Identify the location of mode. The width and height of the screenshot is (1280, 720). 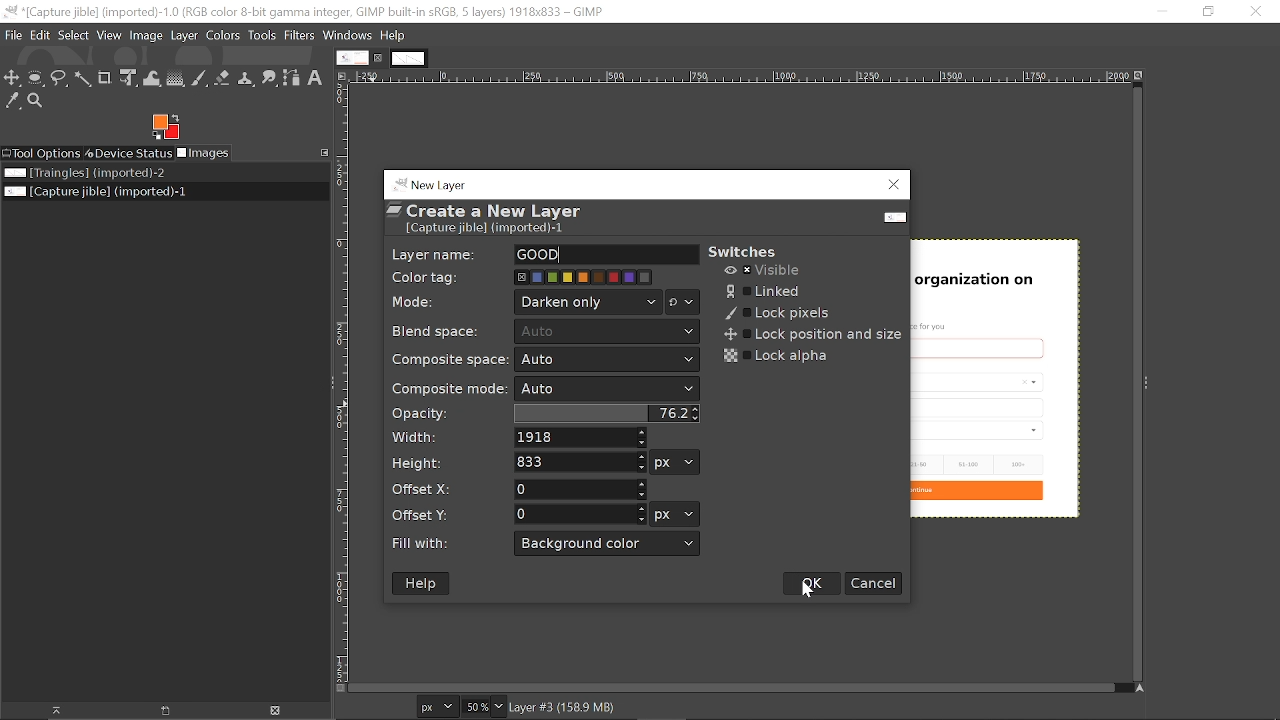
(416, 301).